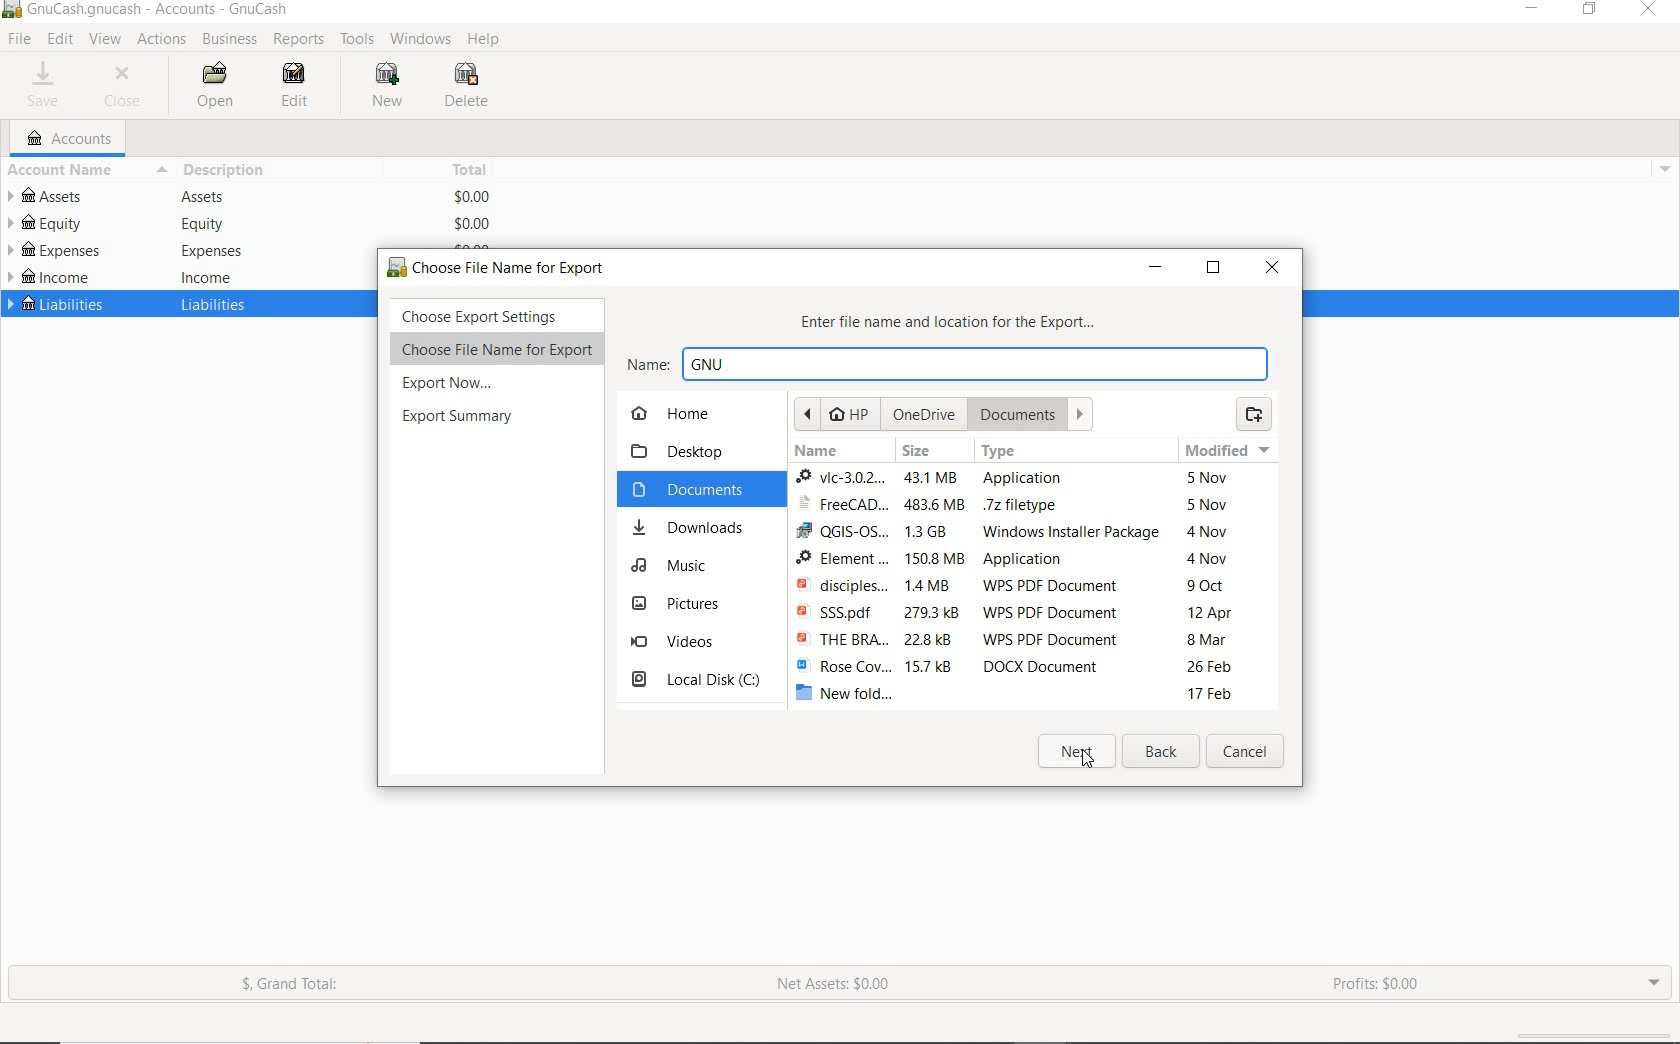 The height and width of the screenshot is (1044, 1680). What do you see at coordinates (299, 40) in the screenshot?
I see `REPORTS` at bounding box center [299, 40].